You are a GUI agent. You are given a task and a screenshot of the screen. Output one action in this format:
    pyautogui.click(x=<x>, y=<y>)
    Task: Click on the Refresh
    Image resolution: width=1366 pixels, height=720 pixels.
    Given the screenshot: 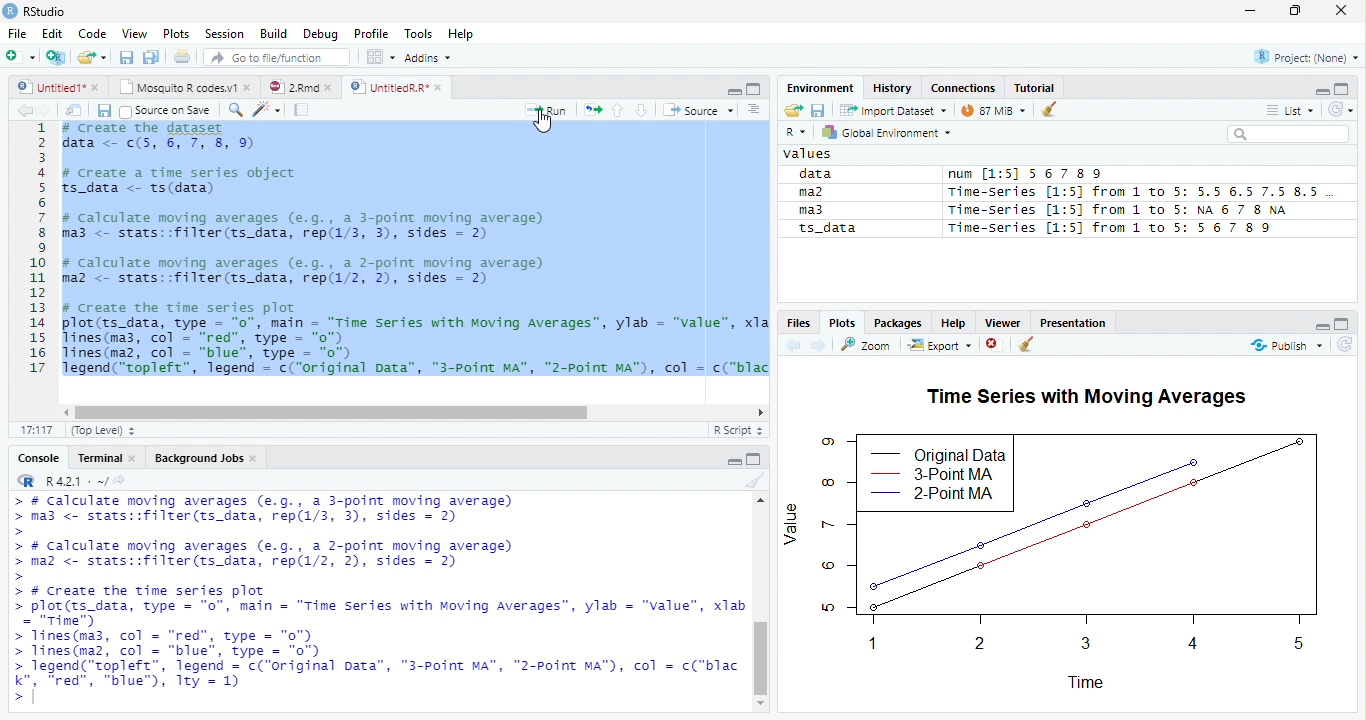 What is the action you would take?
    pyautogui.click(x=1345, y=345)
    